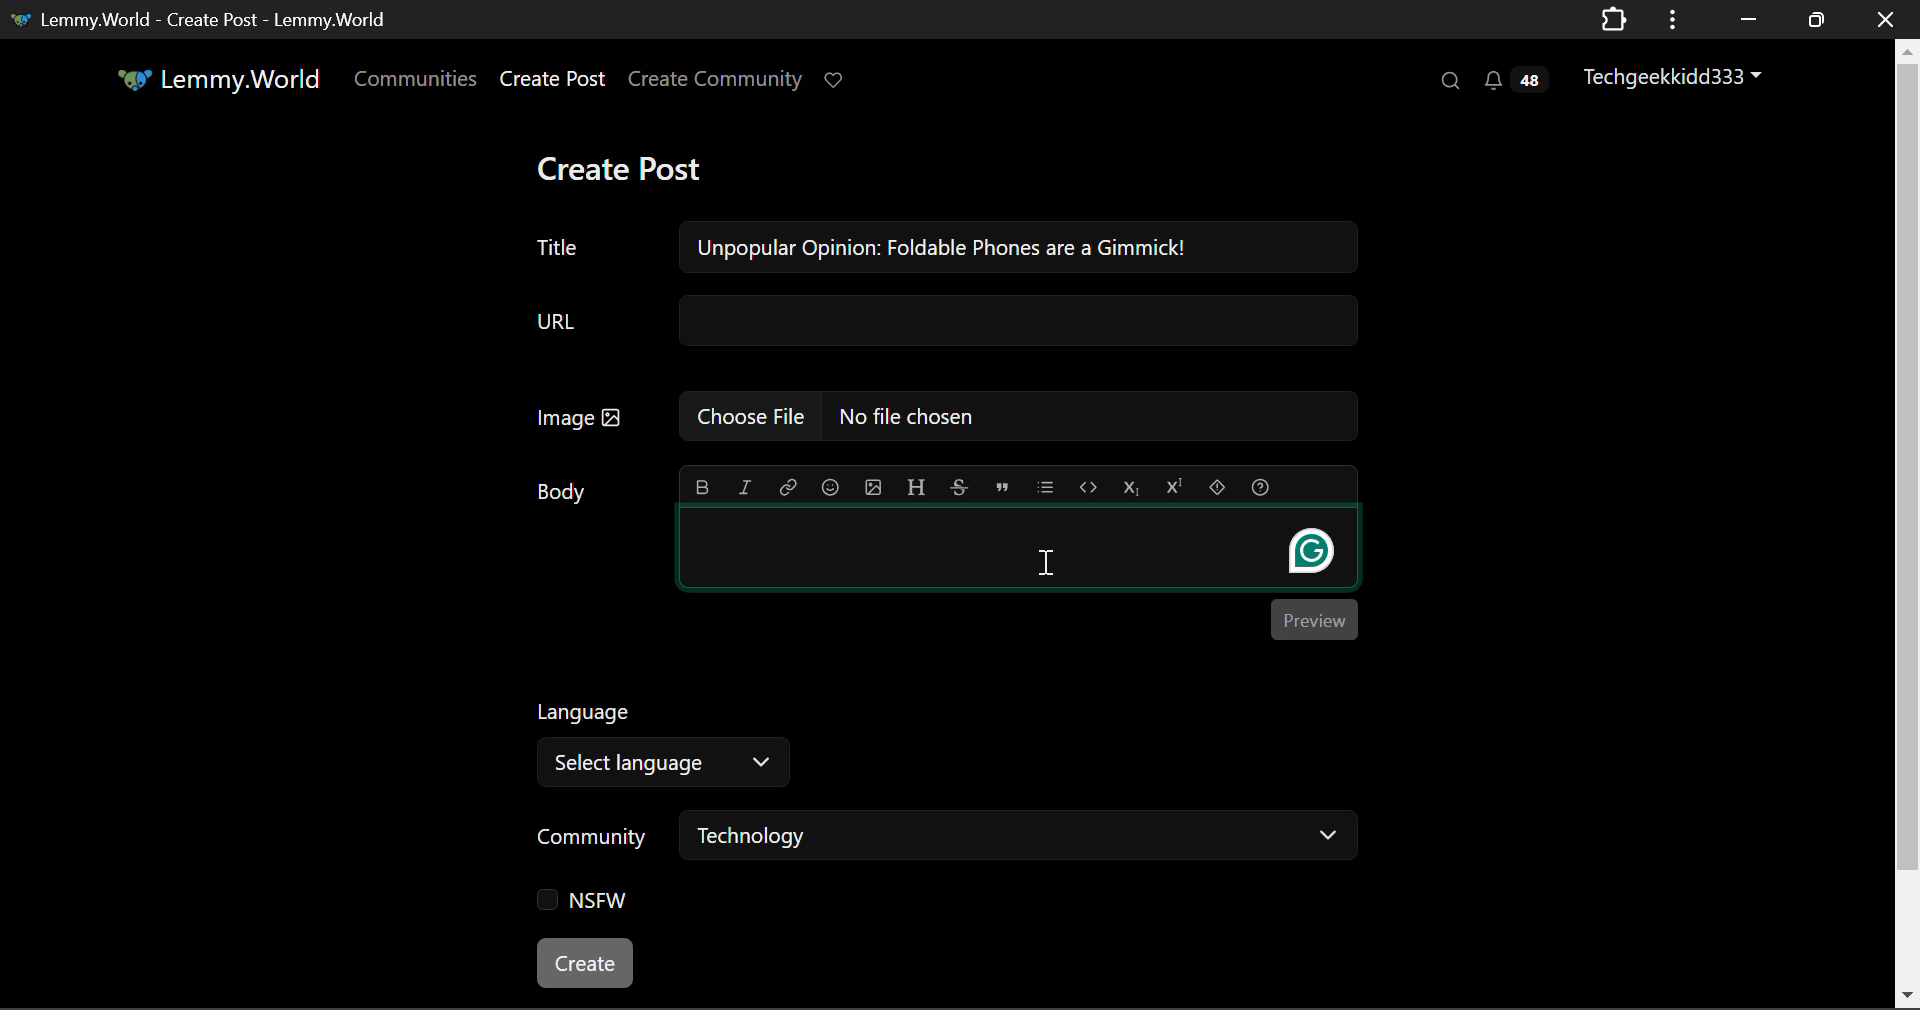 The width and height of the screenshot is (1920, 1010). What do you see at coordinates (1048, 484) in the screenshot?
I see `list` at bounding box center [1048, 484].